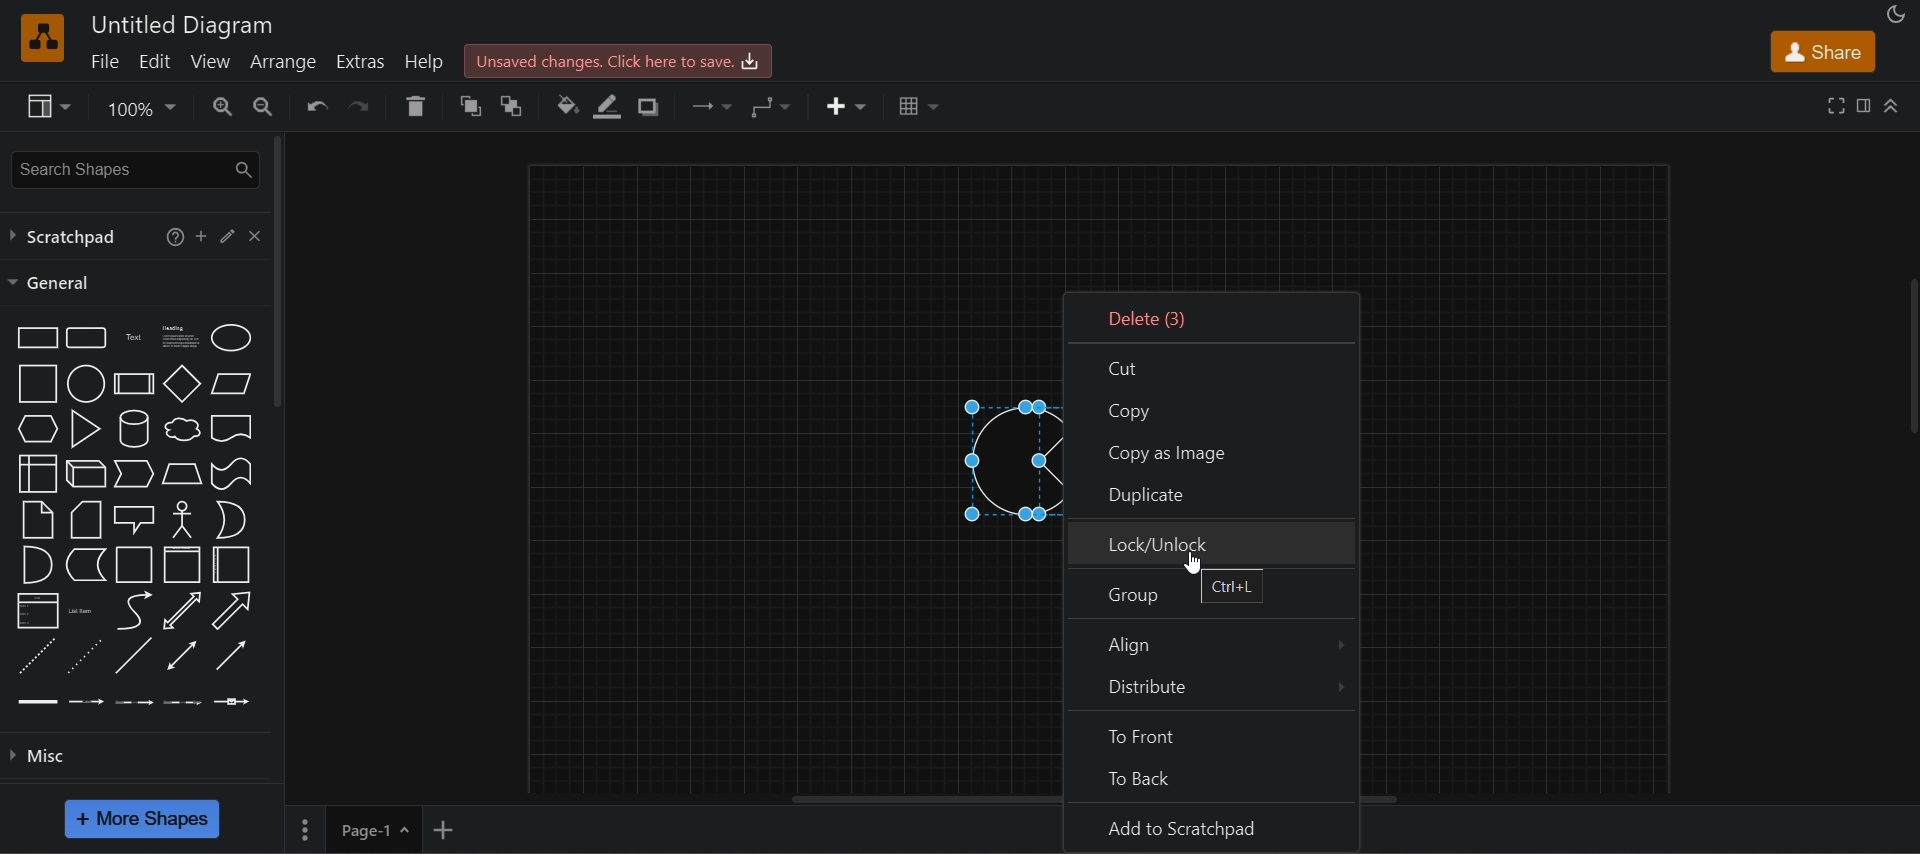  What do you see at coordinates (132, 475) in the screenshot?
I see `step` at bounding box center [132, 475].